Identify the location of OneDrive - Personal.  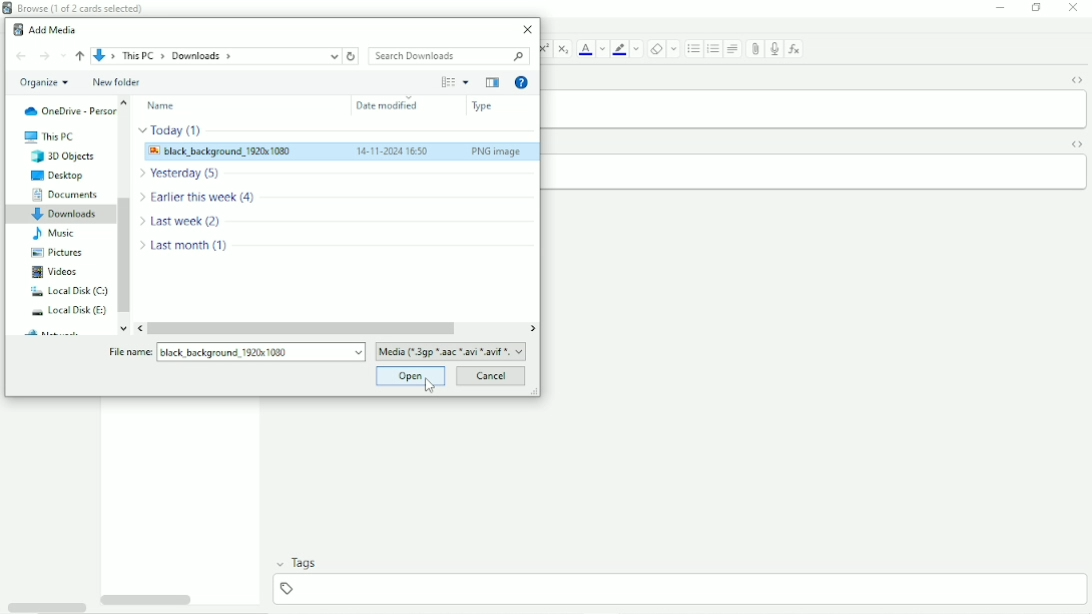
(67, 112).